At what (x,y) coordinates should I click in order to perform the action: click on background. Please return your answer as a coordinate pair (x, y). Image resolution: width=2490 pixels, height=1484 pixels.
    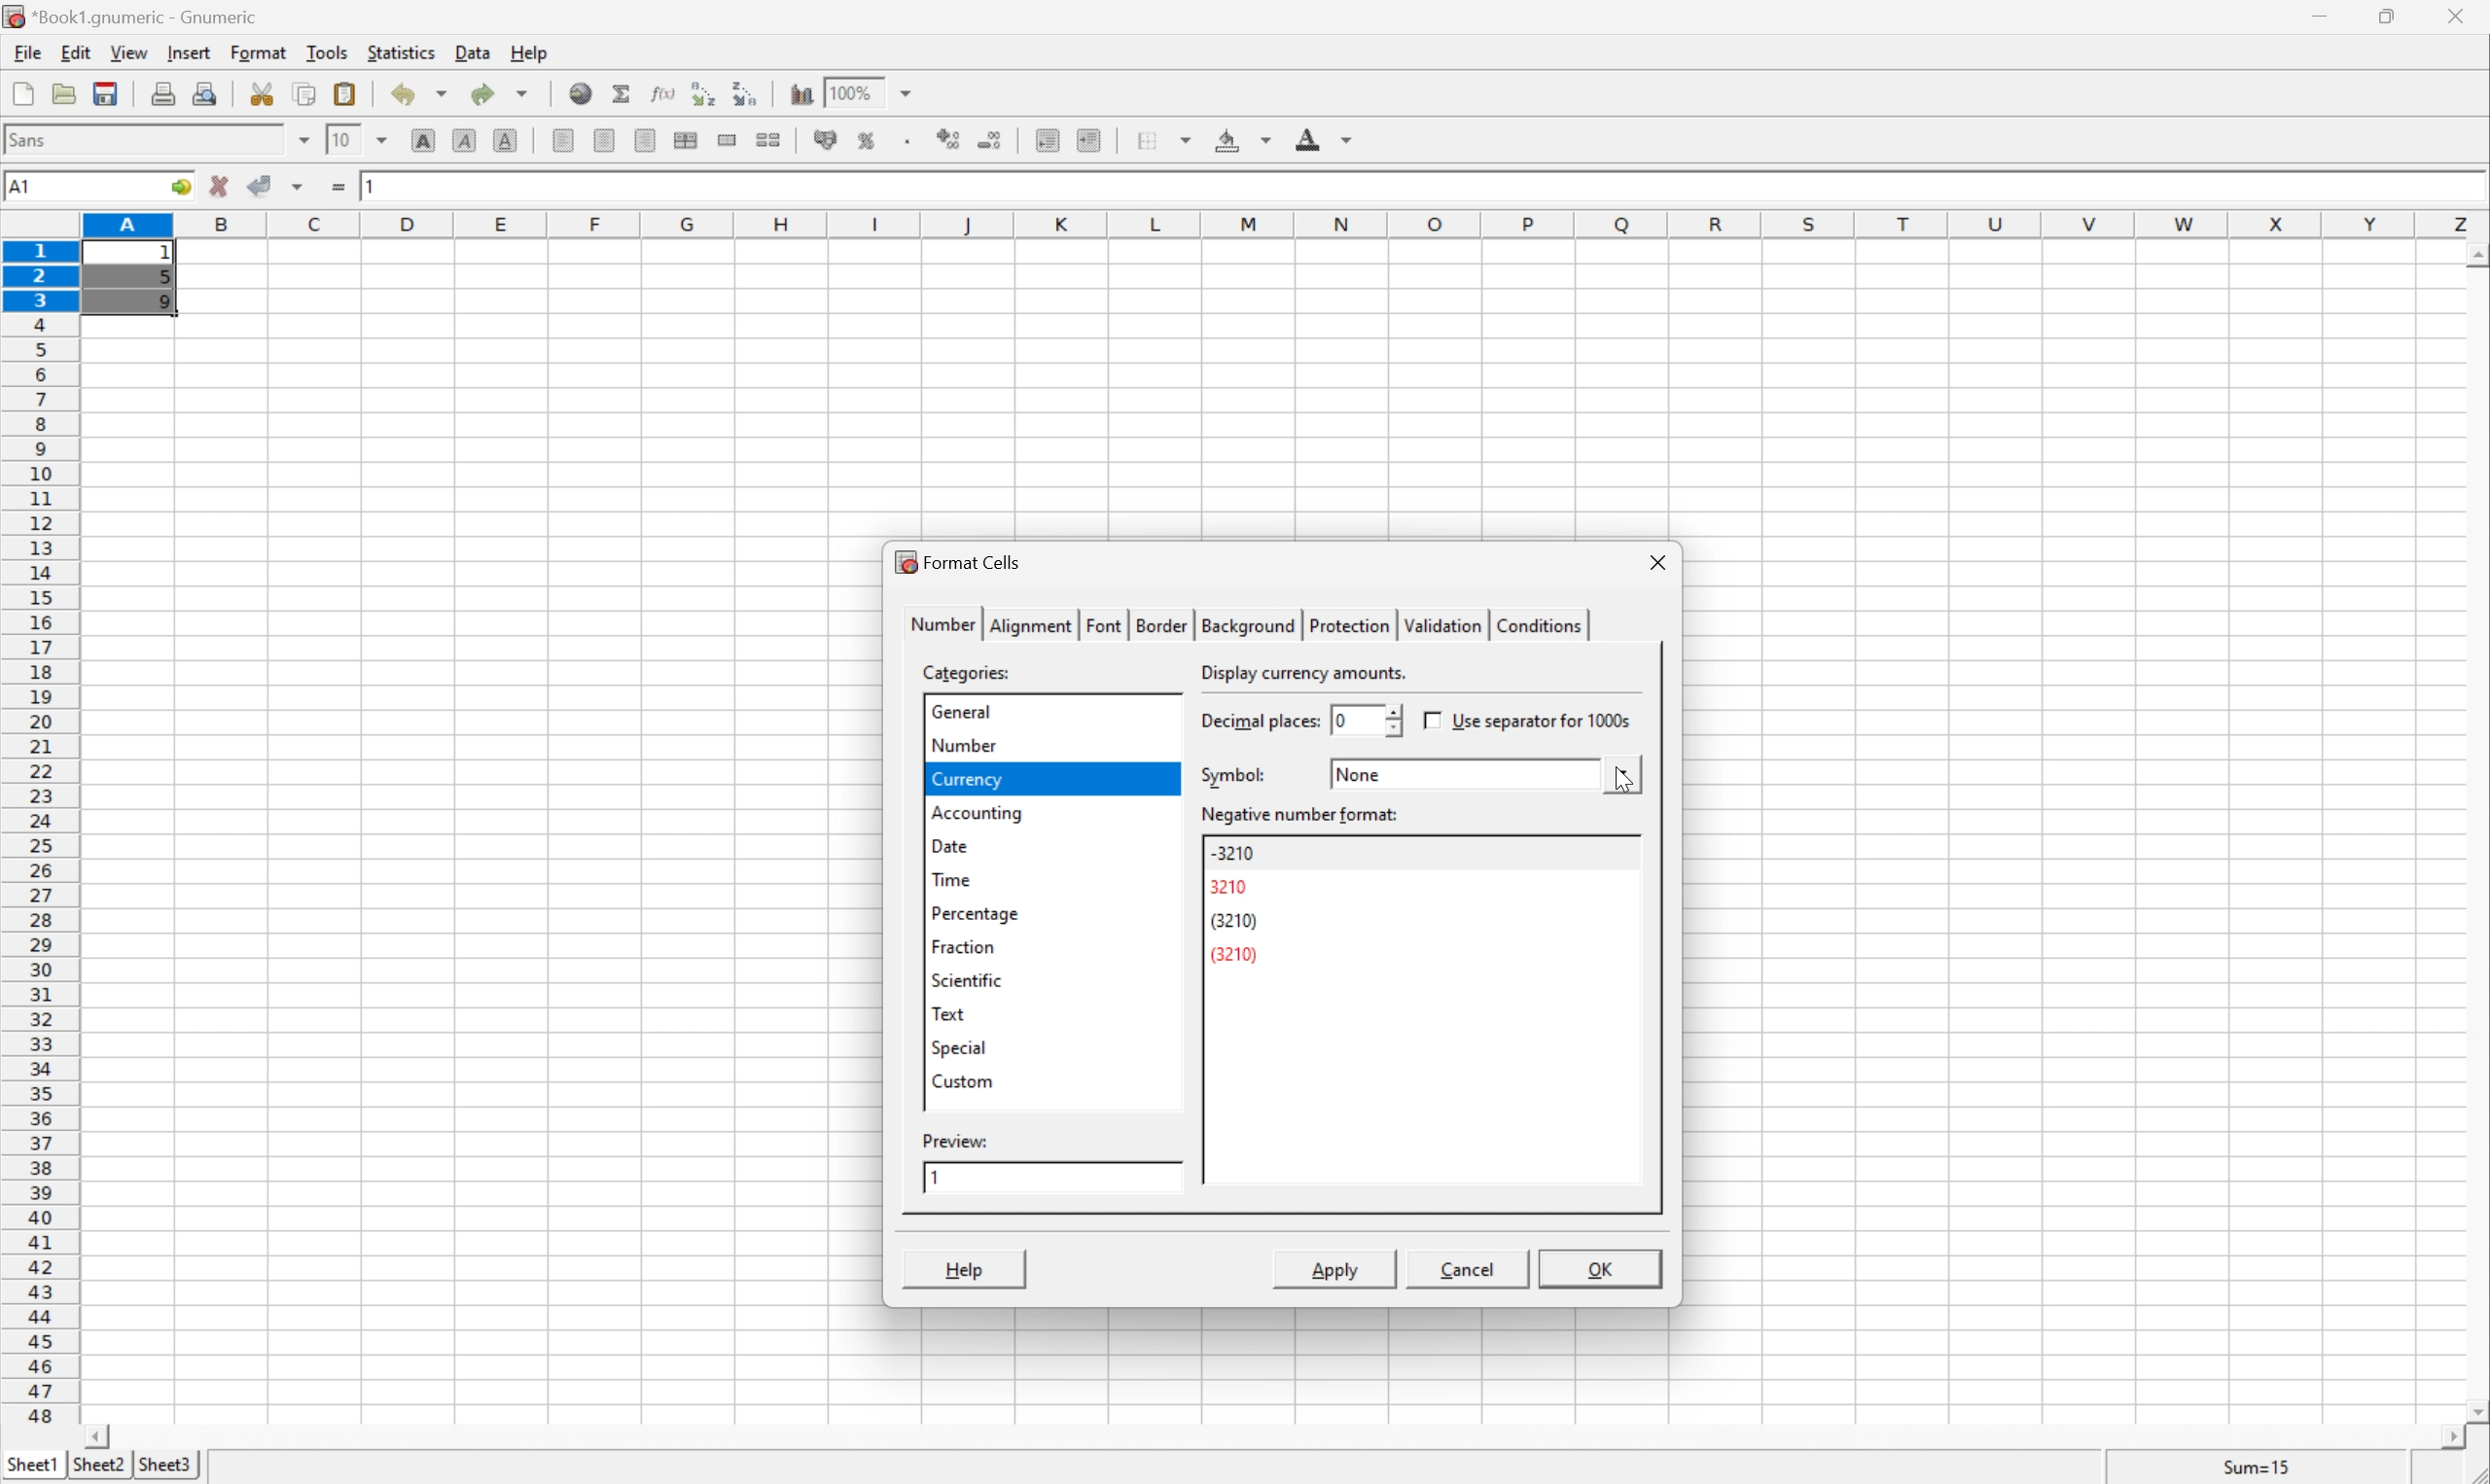
    Looking at the image, I should click on (1245, 625).